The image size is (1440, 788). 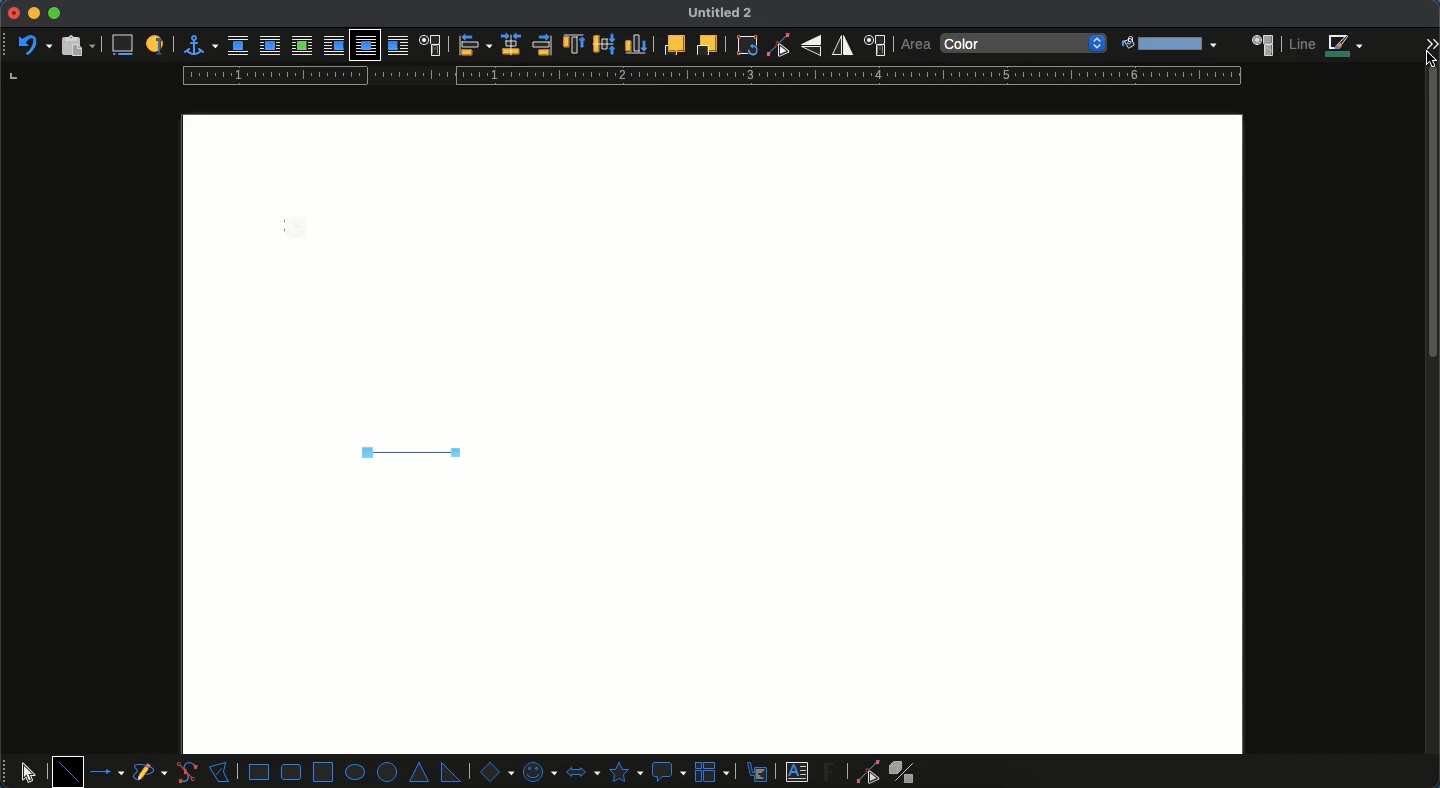 What do you see at coordinates (759, 771) in the screenshot?
I see `callouts` at bounding box center [759, 771].